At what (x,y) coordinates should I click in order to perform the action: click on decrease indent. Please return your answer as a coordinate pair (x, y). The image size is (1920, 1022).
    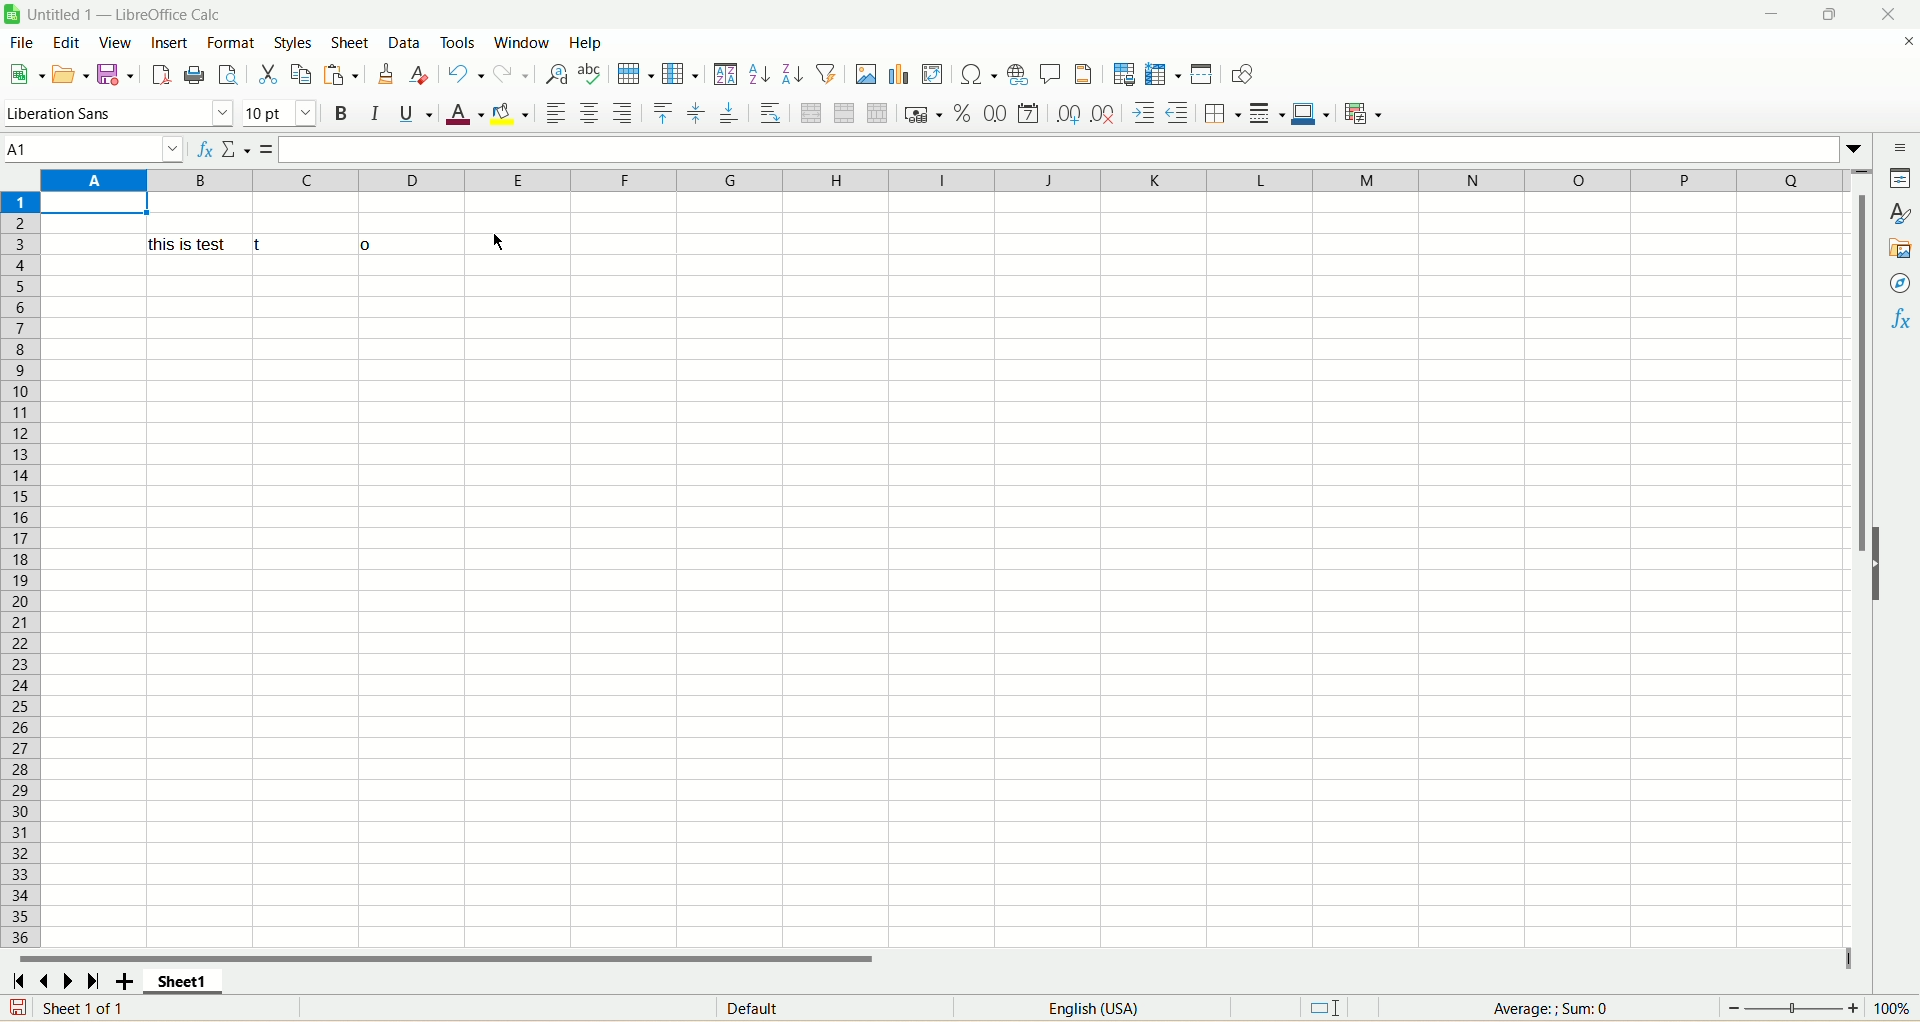
    Looking at the image, I should click on (1177, 114).